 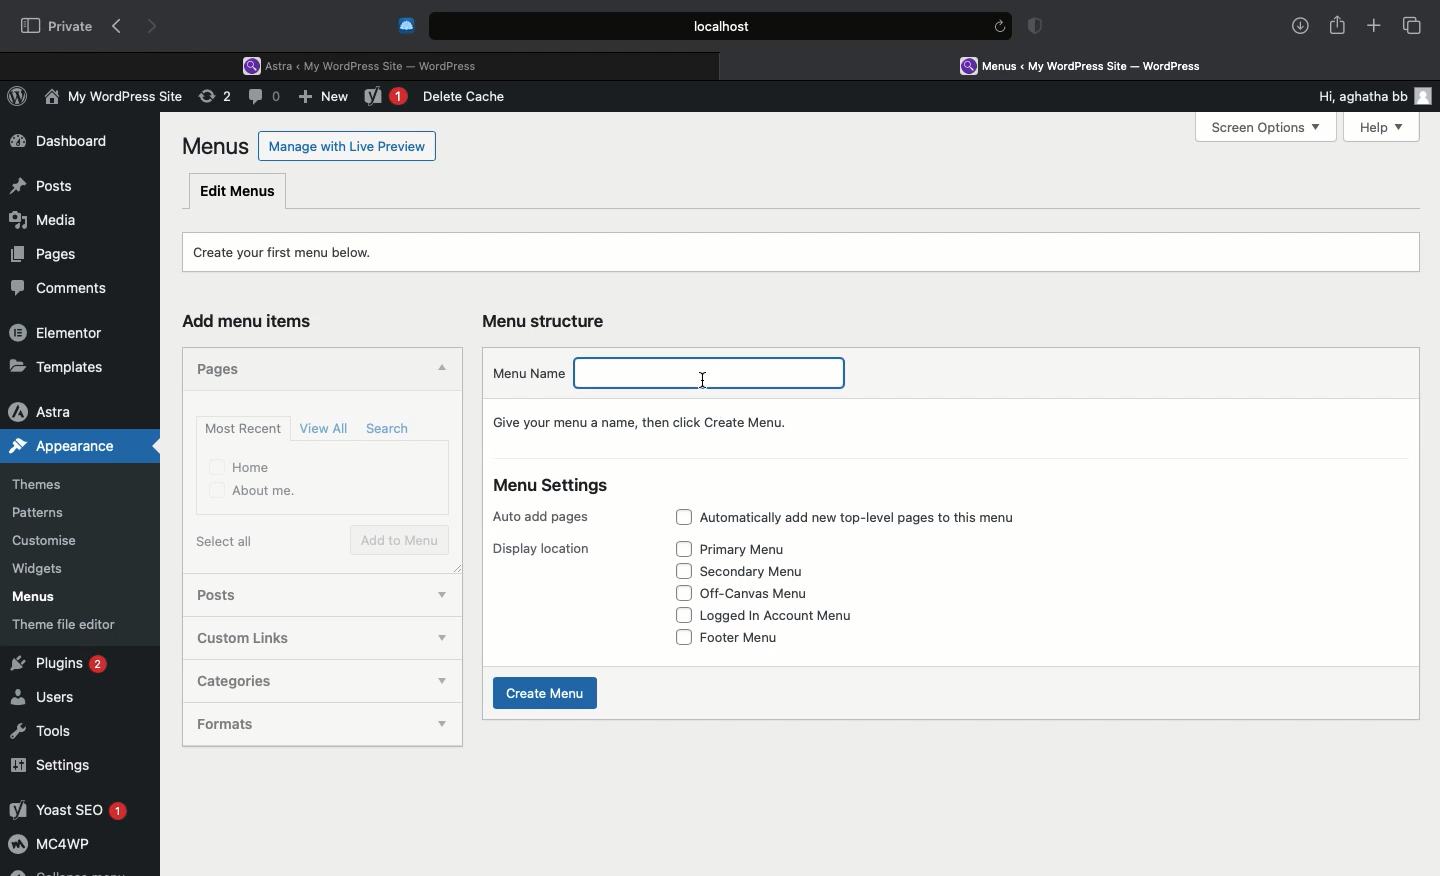 What do you see at coordinates (67, 809) in the screenshot?
I see `Yoast SEO 1` at bounding box center [67, 809].